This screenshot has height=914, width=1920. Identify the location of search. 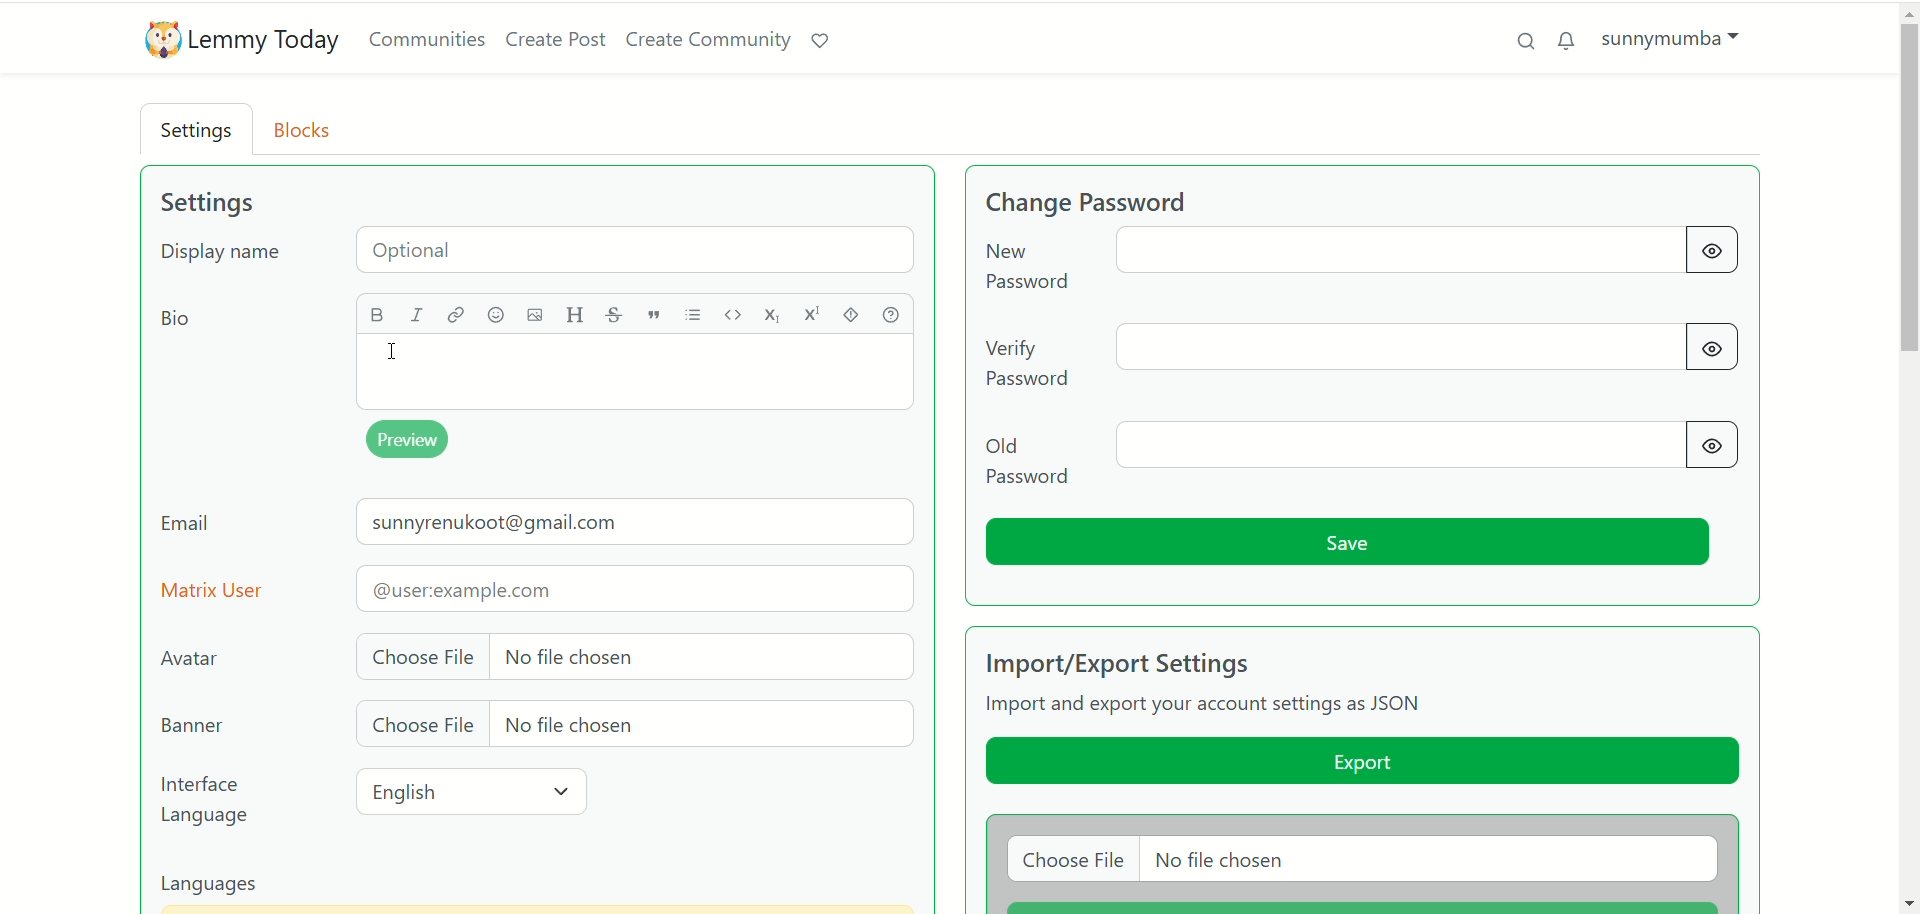
(1519, 39).